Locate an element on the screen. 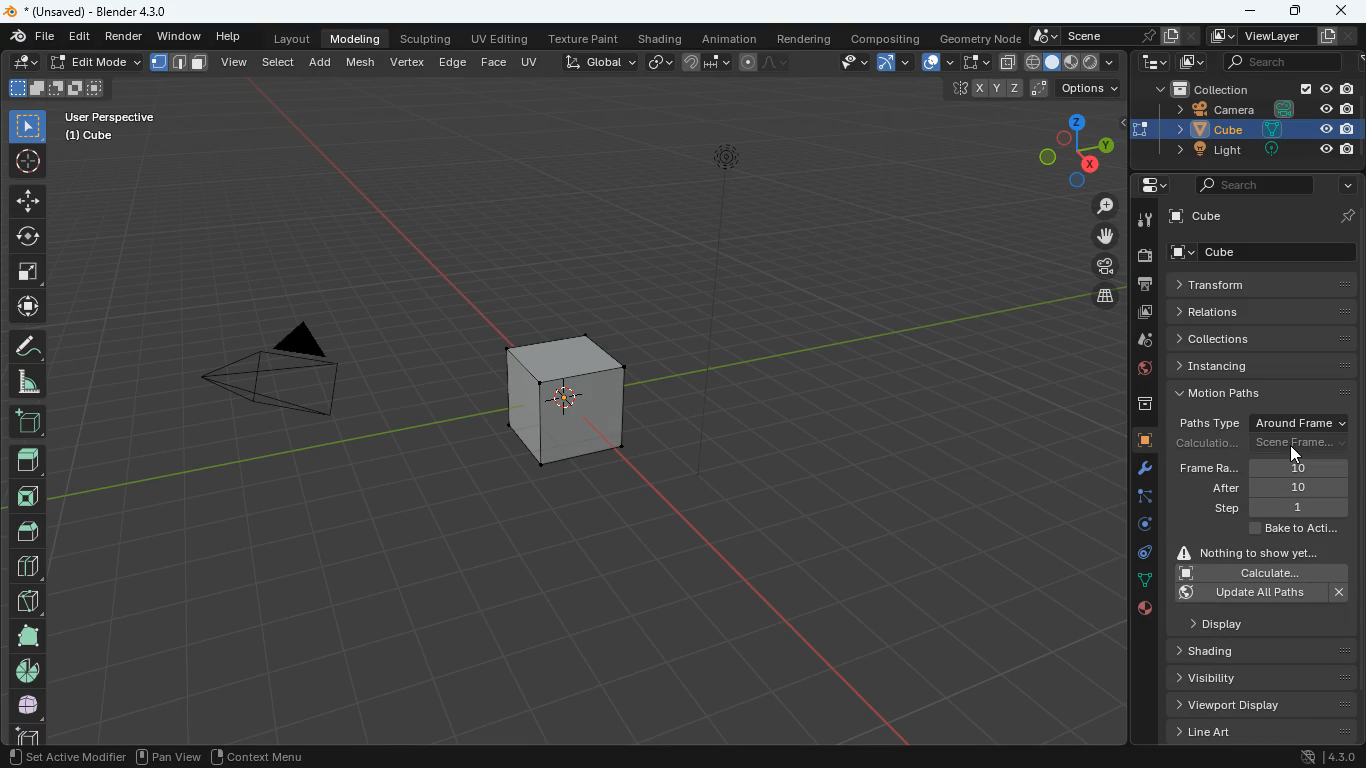  dimensions is located at coordinates (1024, 89).